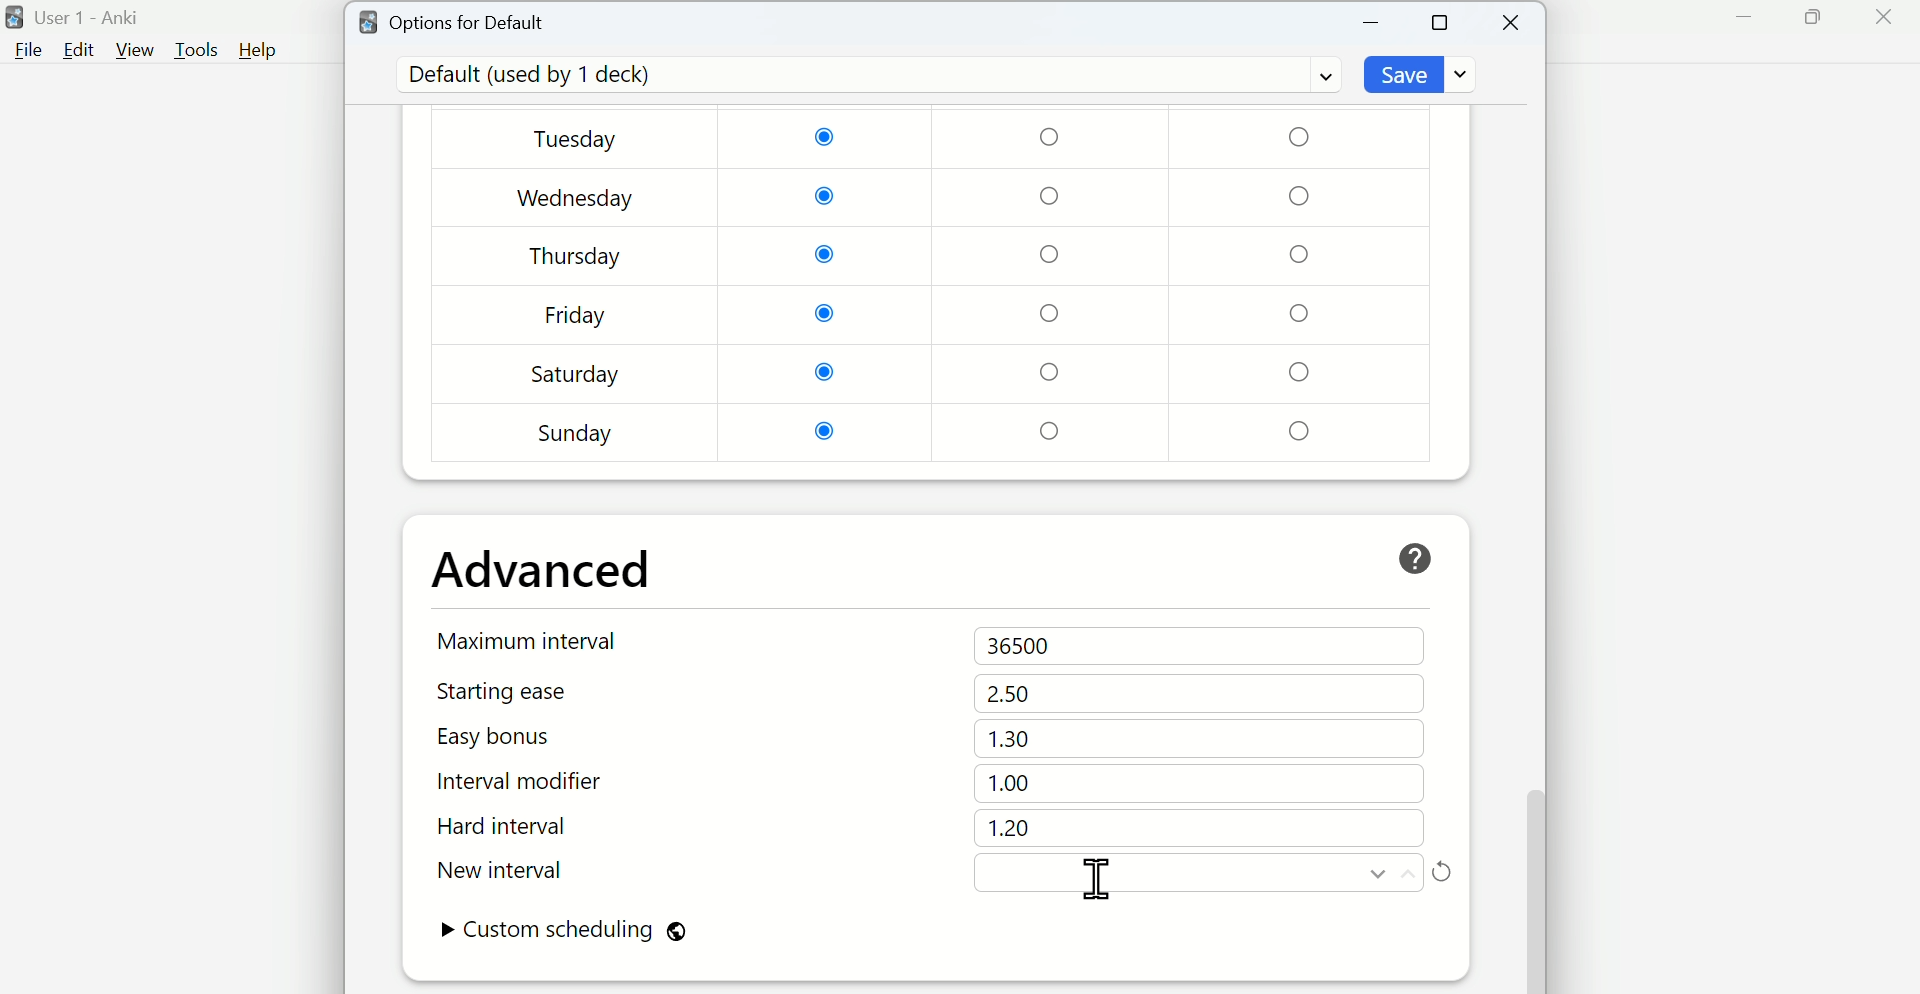 The image size is (1920, 994). Describe the element at coordinates (1009, 828) in the screenshot. I see `1.20` at that location.